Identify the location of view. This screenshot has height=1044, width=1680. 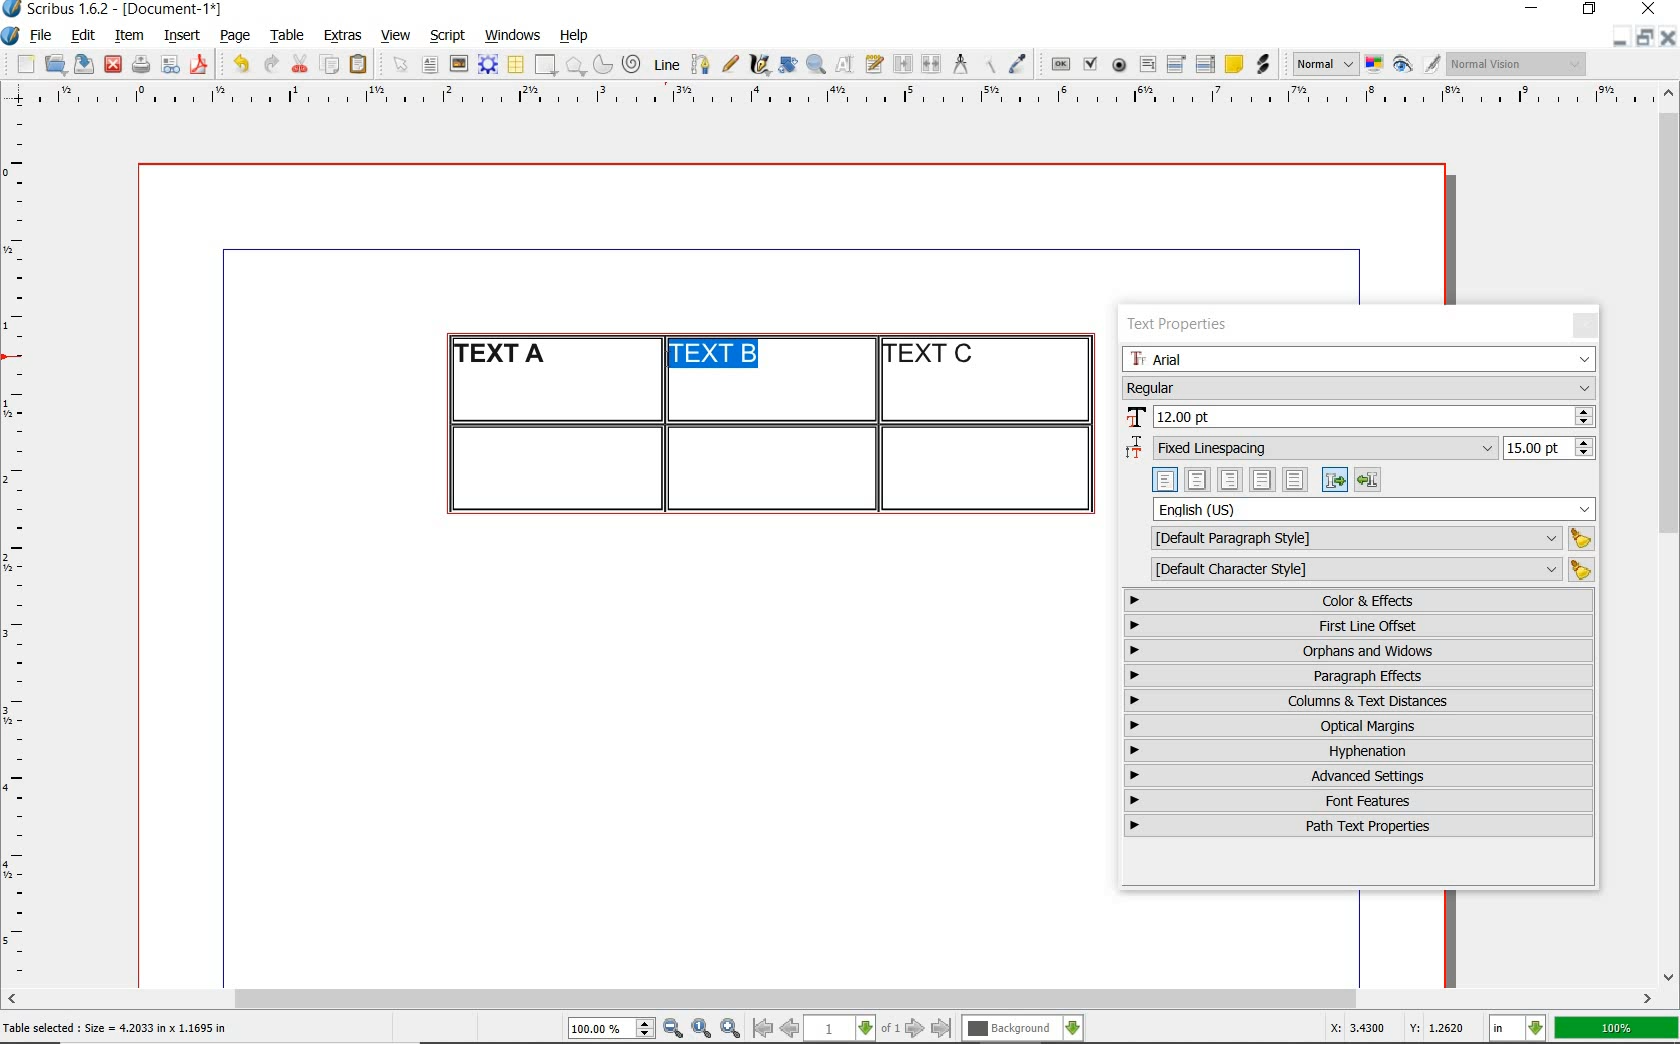
(396, 35).